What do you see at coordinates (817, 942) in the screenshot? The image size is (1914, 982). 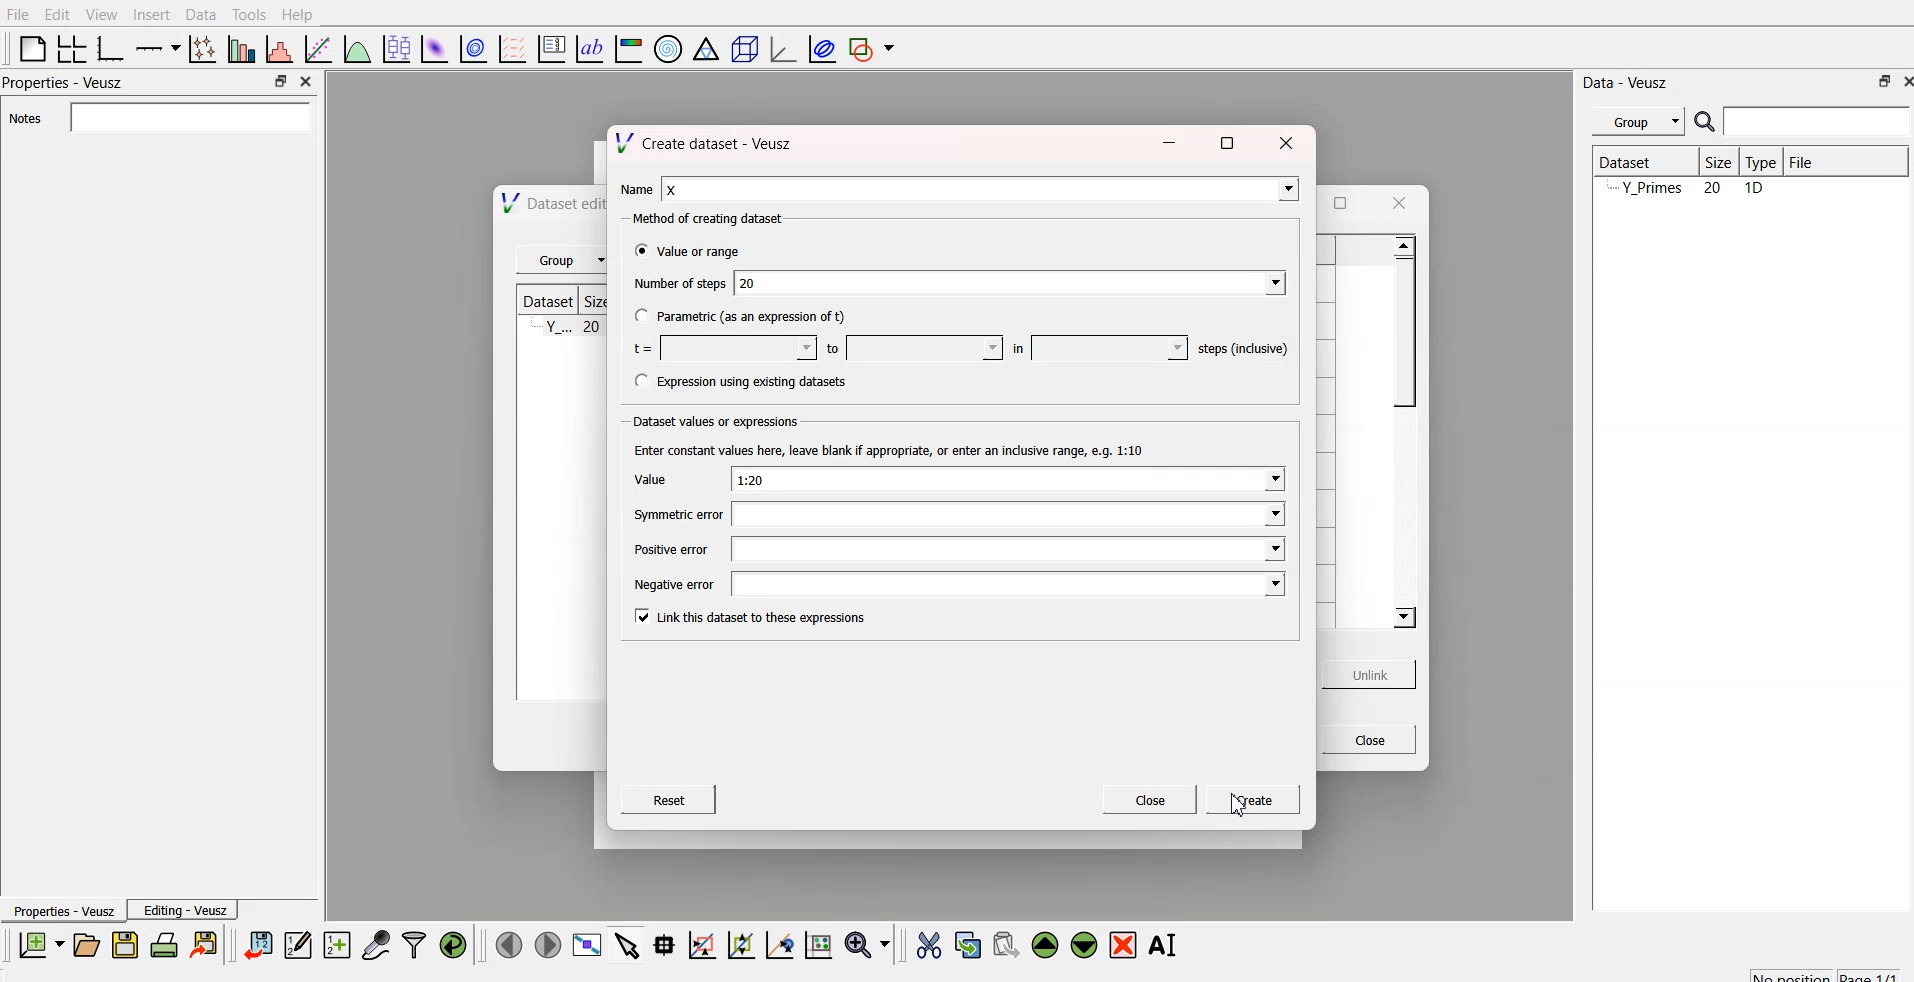 I see `reset graph axes` at bounding box center [817, 942].